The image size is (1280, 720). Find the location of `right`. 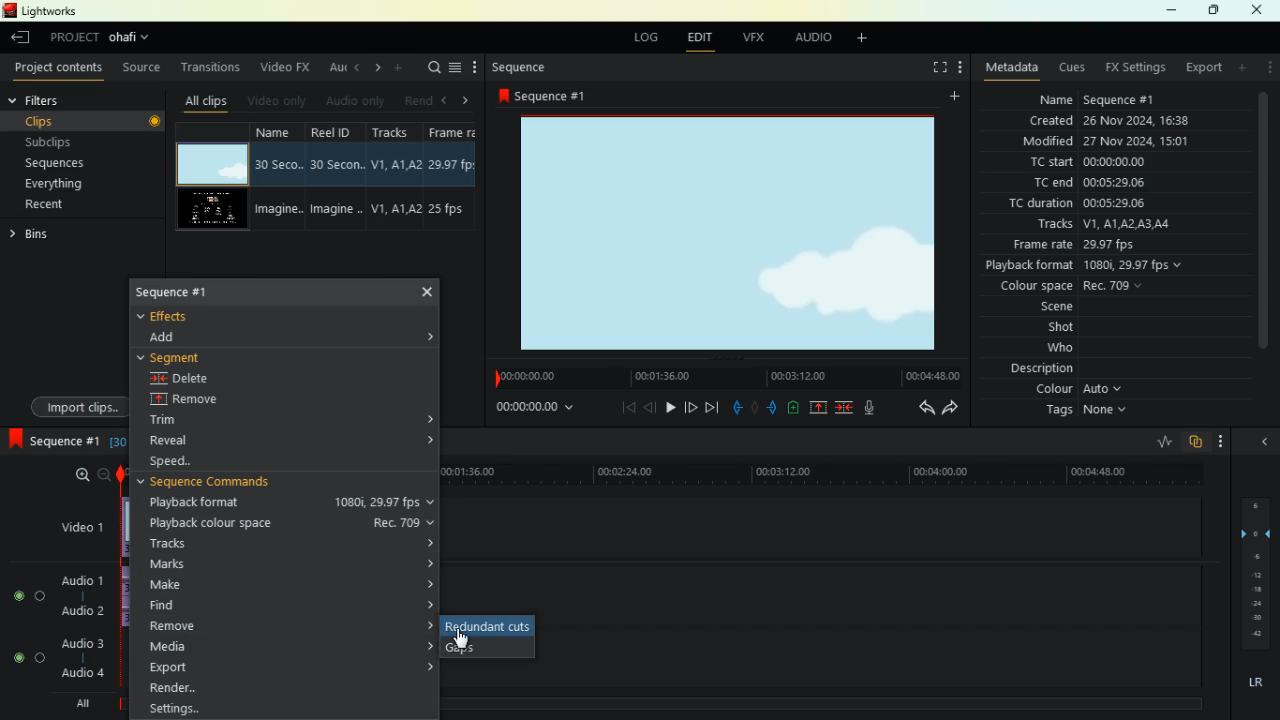

right is located at coordinates (377, 68).